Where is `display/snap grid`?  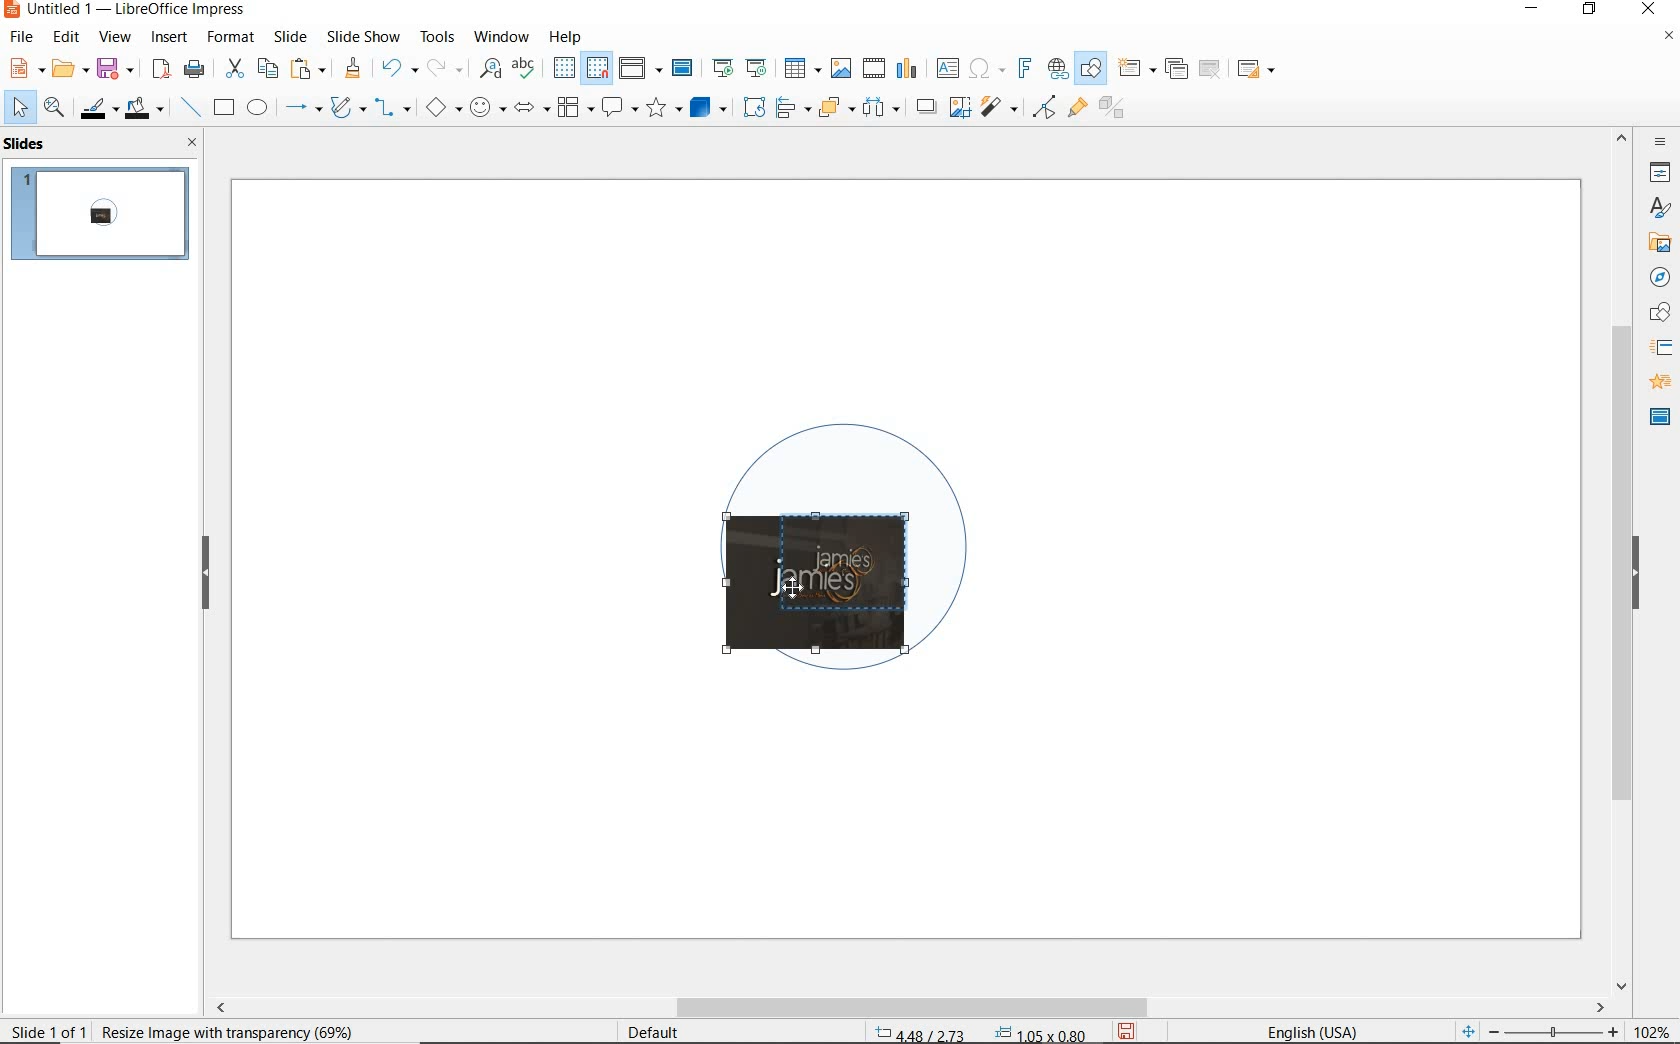 display/snap grid is located at coordinates (579, 68).